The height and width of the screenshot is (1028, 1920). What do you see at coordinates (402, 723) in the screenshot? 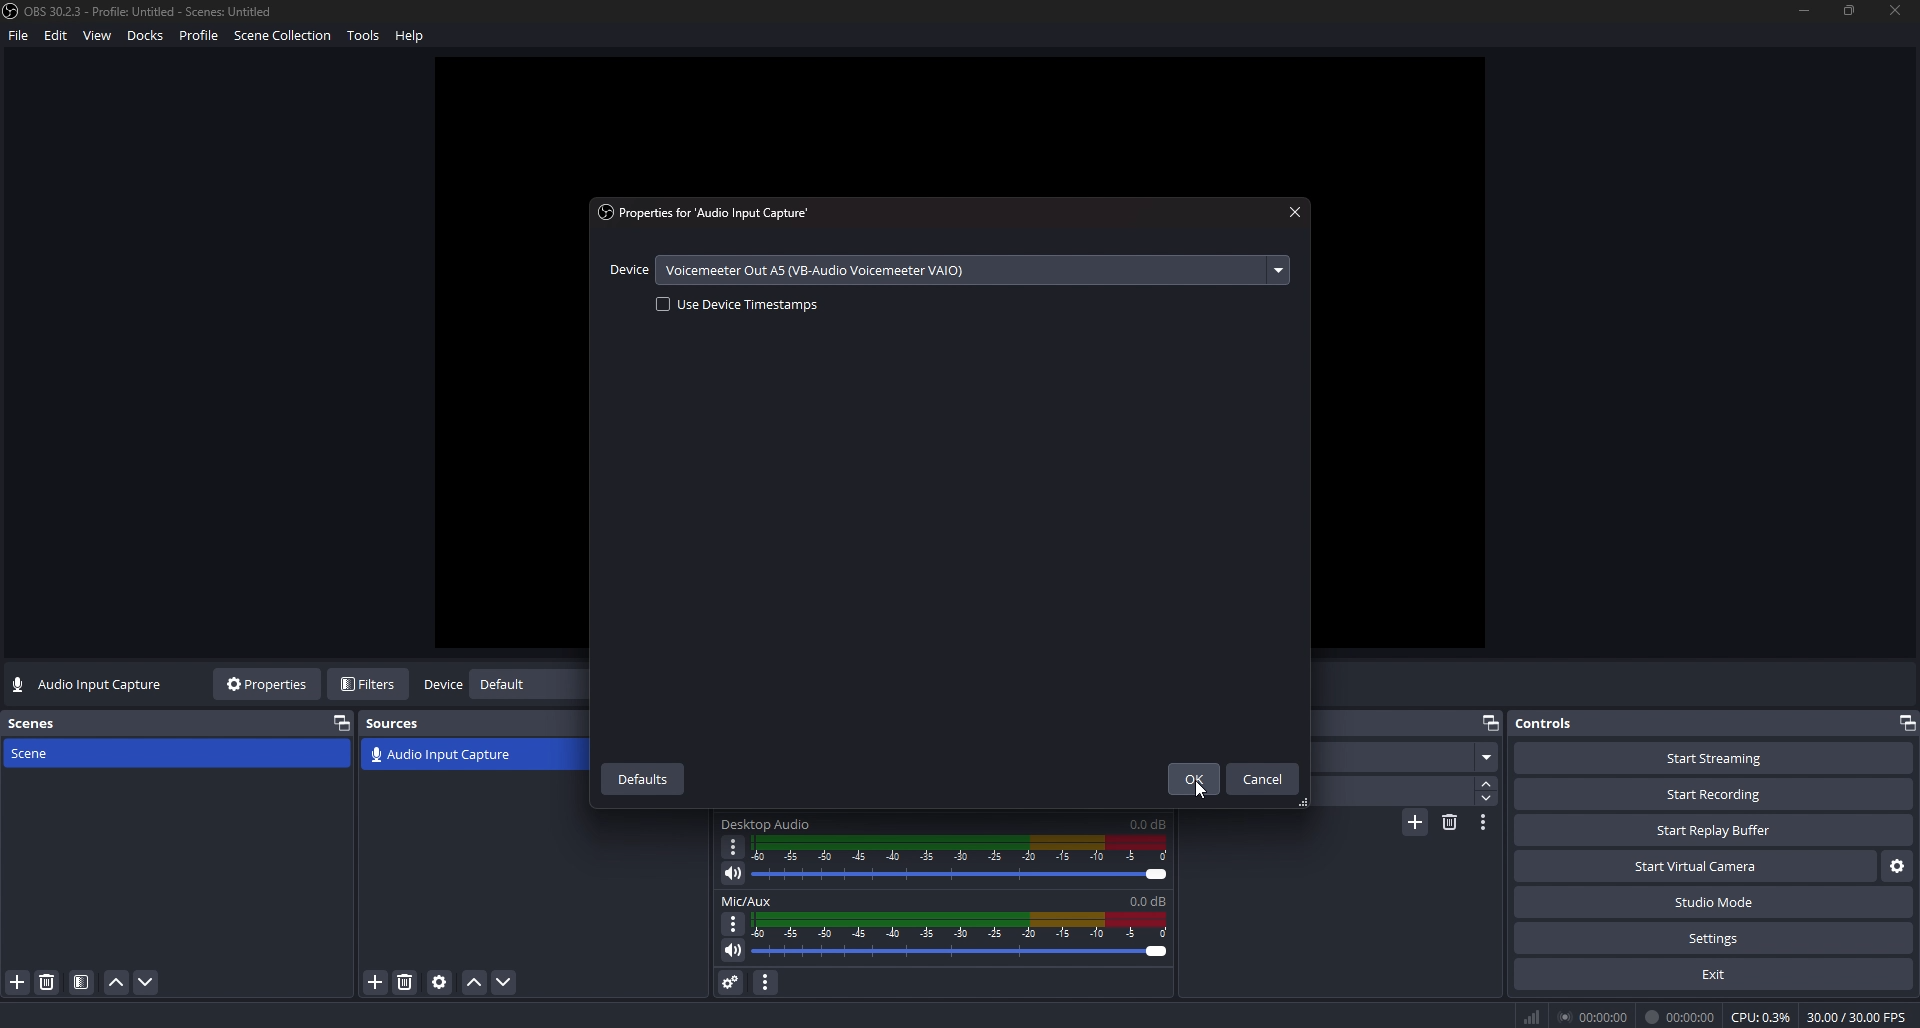
I see `sources` at bounding box center [402, 723].